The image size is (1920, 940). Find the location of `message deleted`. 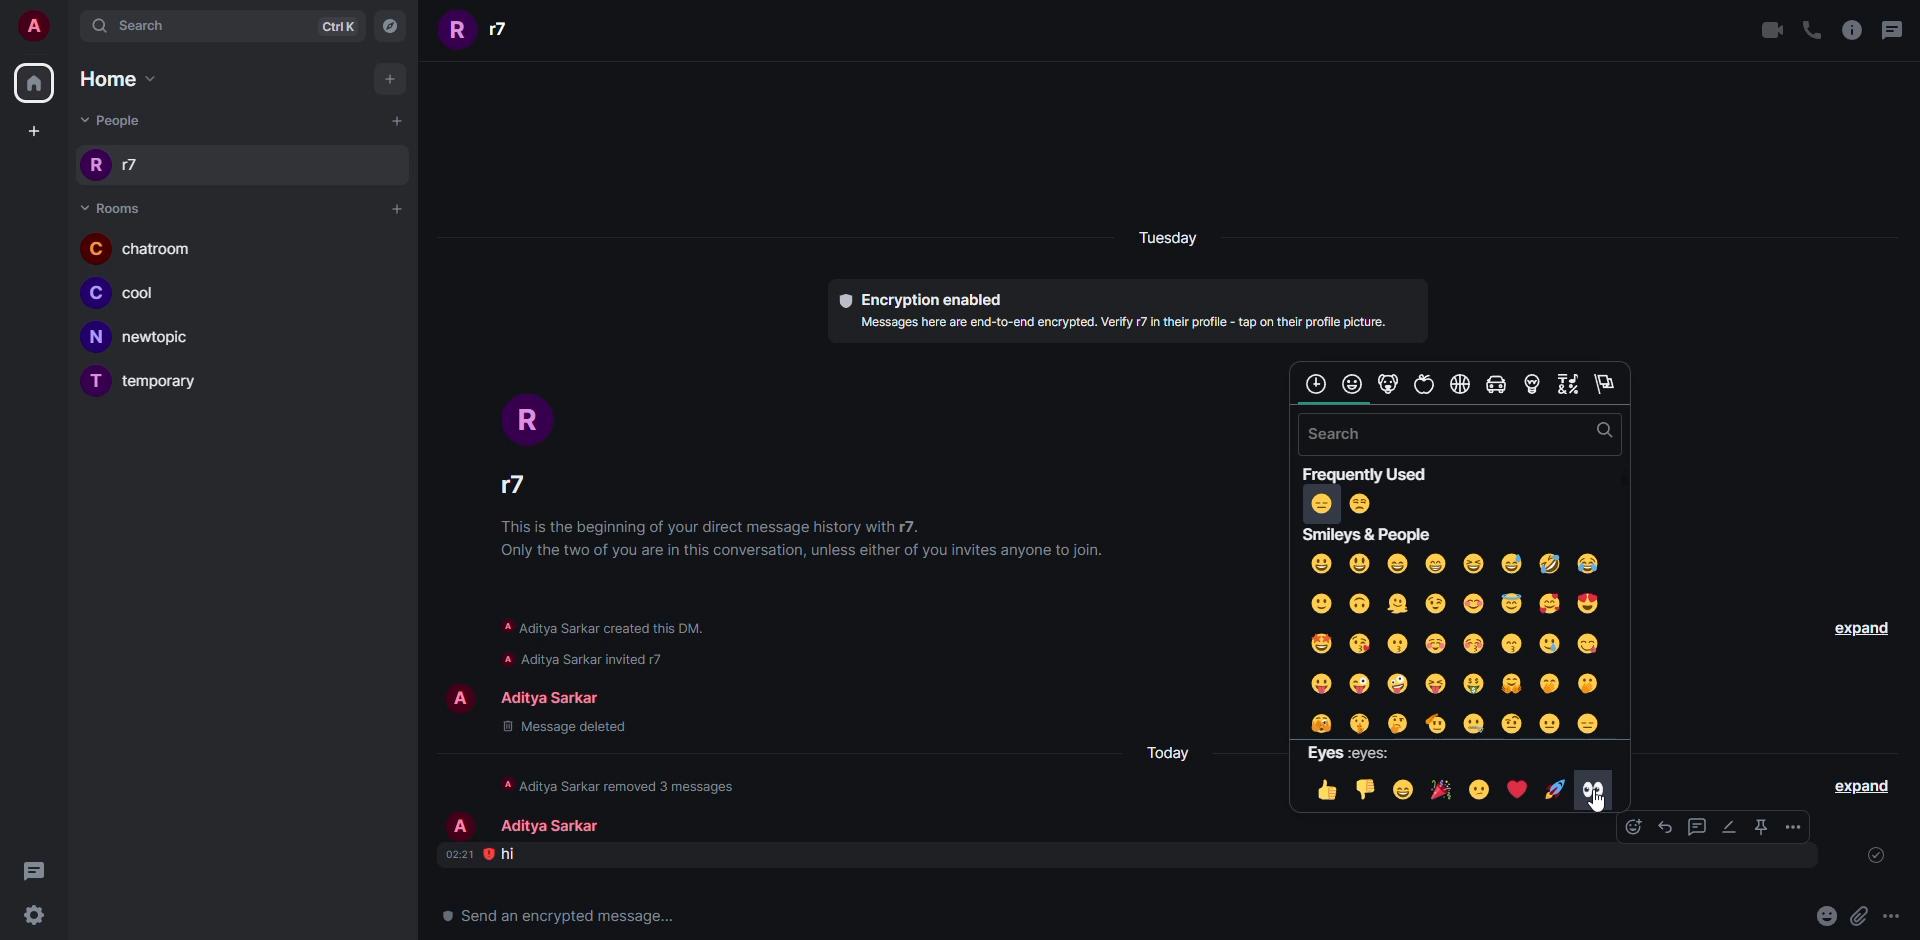

message deleted is located at coordinates (561, 728).